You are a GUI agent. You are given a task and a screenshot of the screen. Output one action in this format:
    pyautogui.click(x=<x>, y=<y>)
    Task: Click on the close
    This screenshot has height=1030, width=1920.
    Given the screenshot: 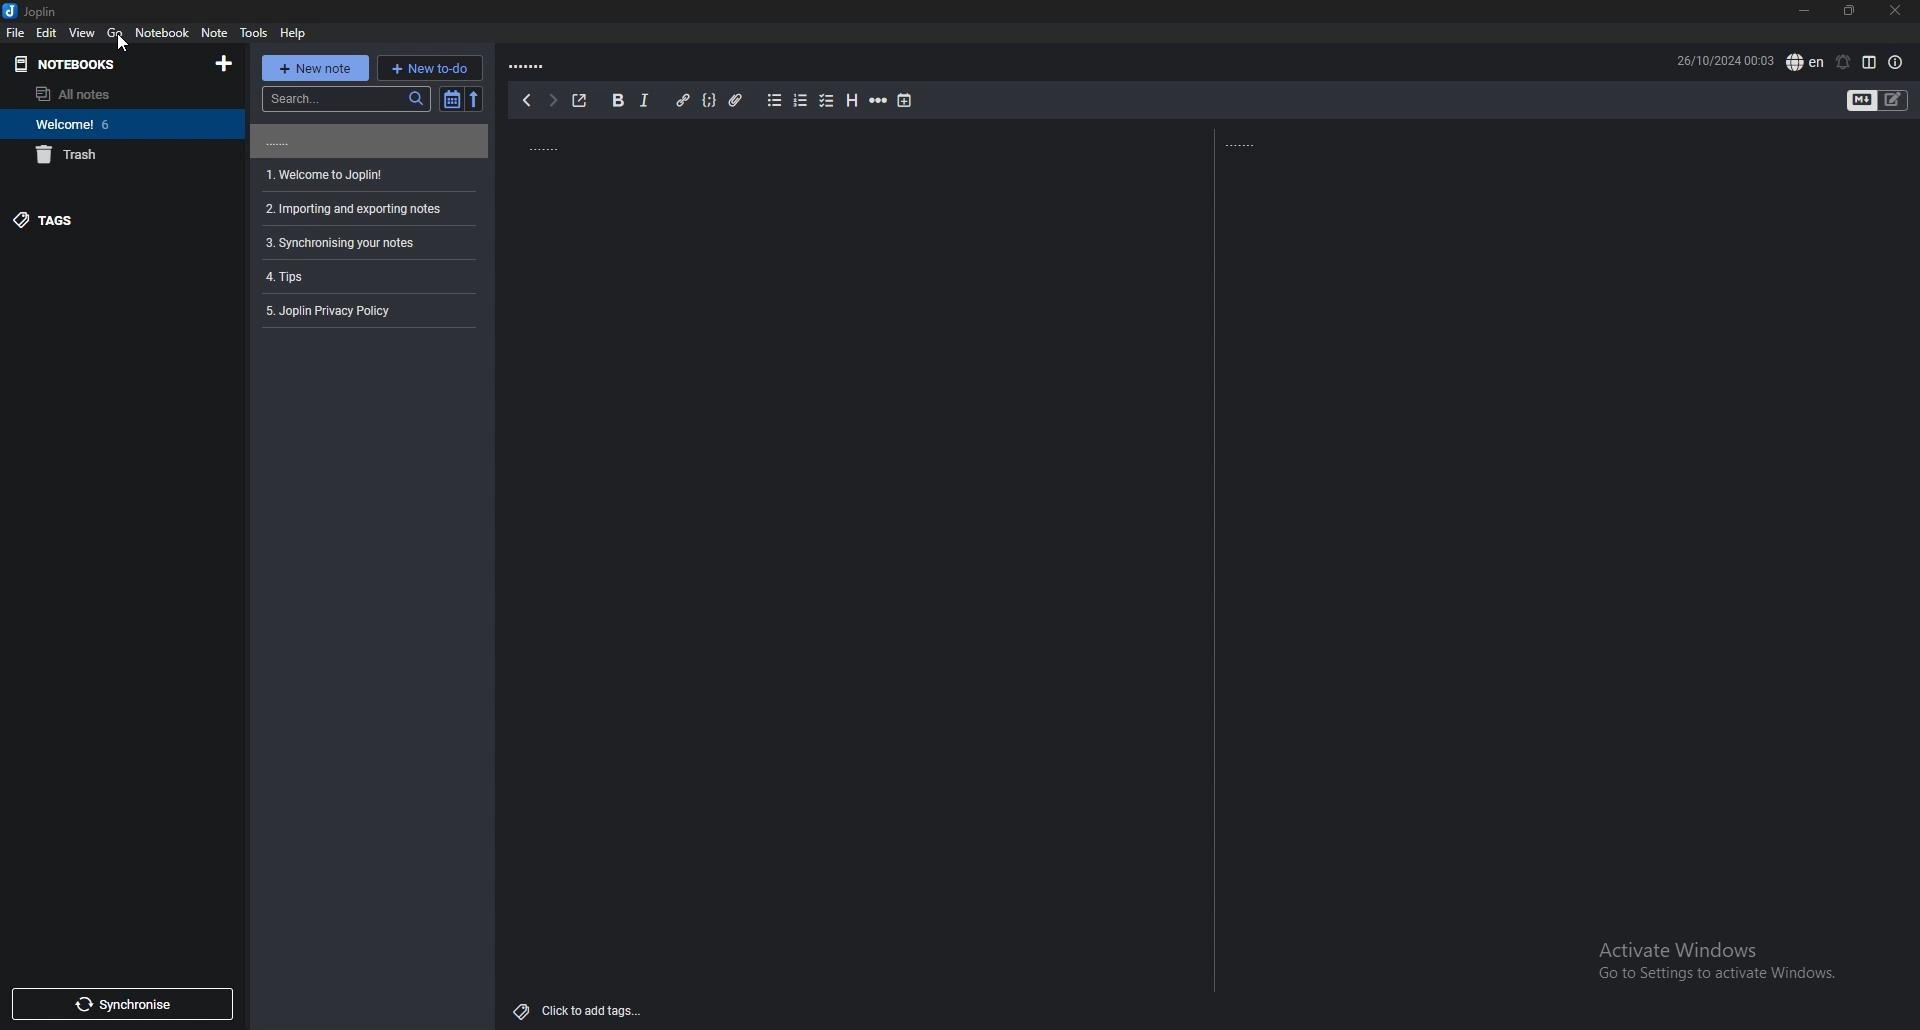 What is the action you would take?
    pyautogui.click(x=1897, y=10)
    